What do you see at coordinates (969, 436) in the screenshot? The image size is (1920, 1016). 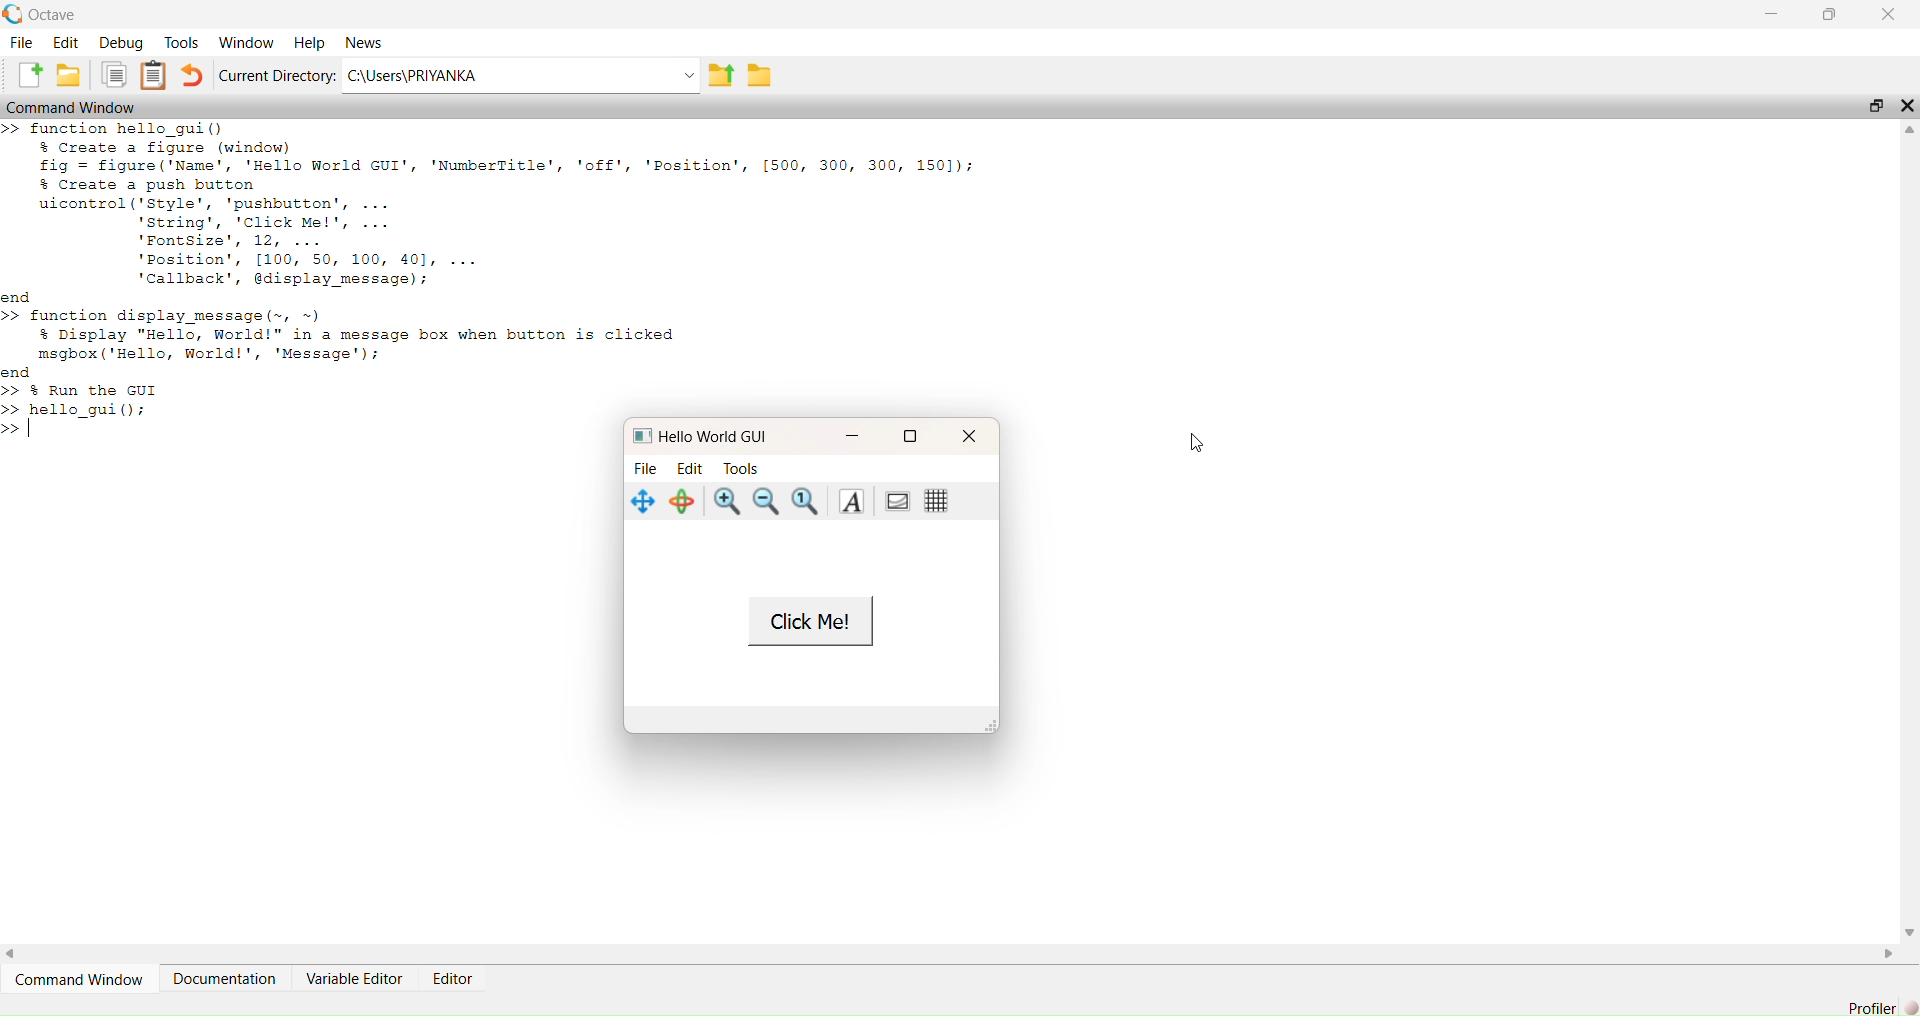 I see `close` at bounding box center [969, 436].